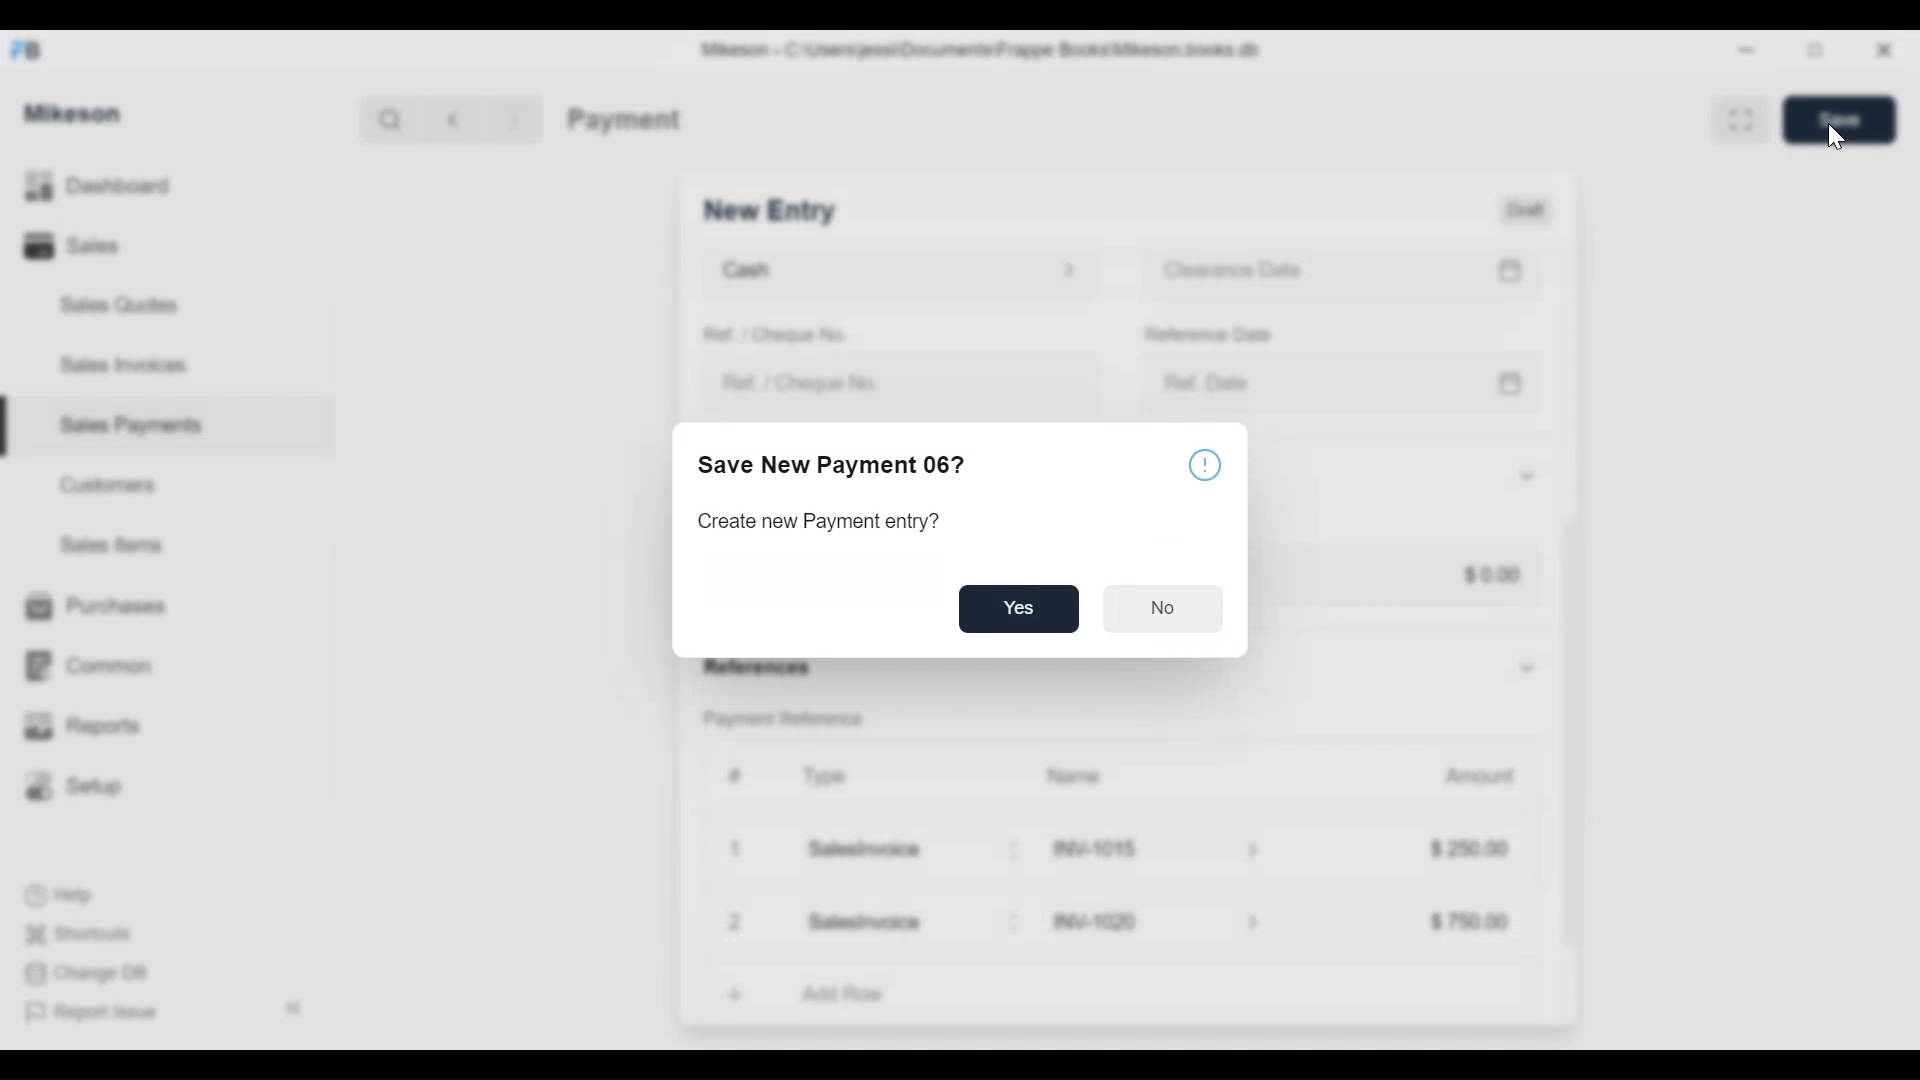 The width and height of the screenshot is (1920, 1080). Describe the element at coordinates (1164, 606) in the screenshot. I see `No` at that location.